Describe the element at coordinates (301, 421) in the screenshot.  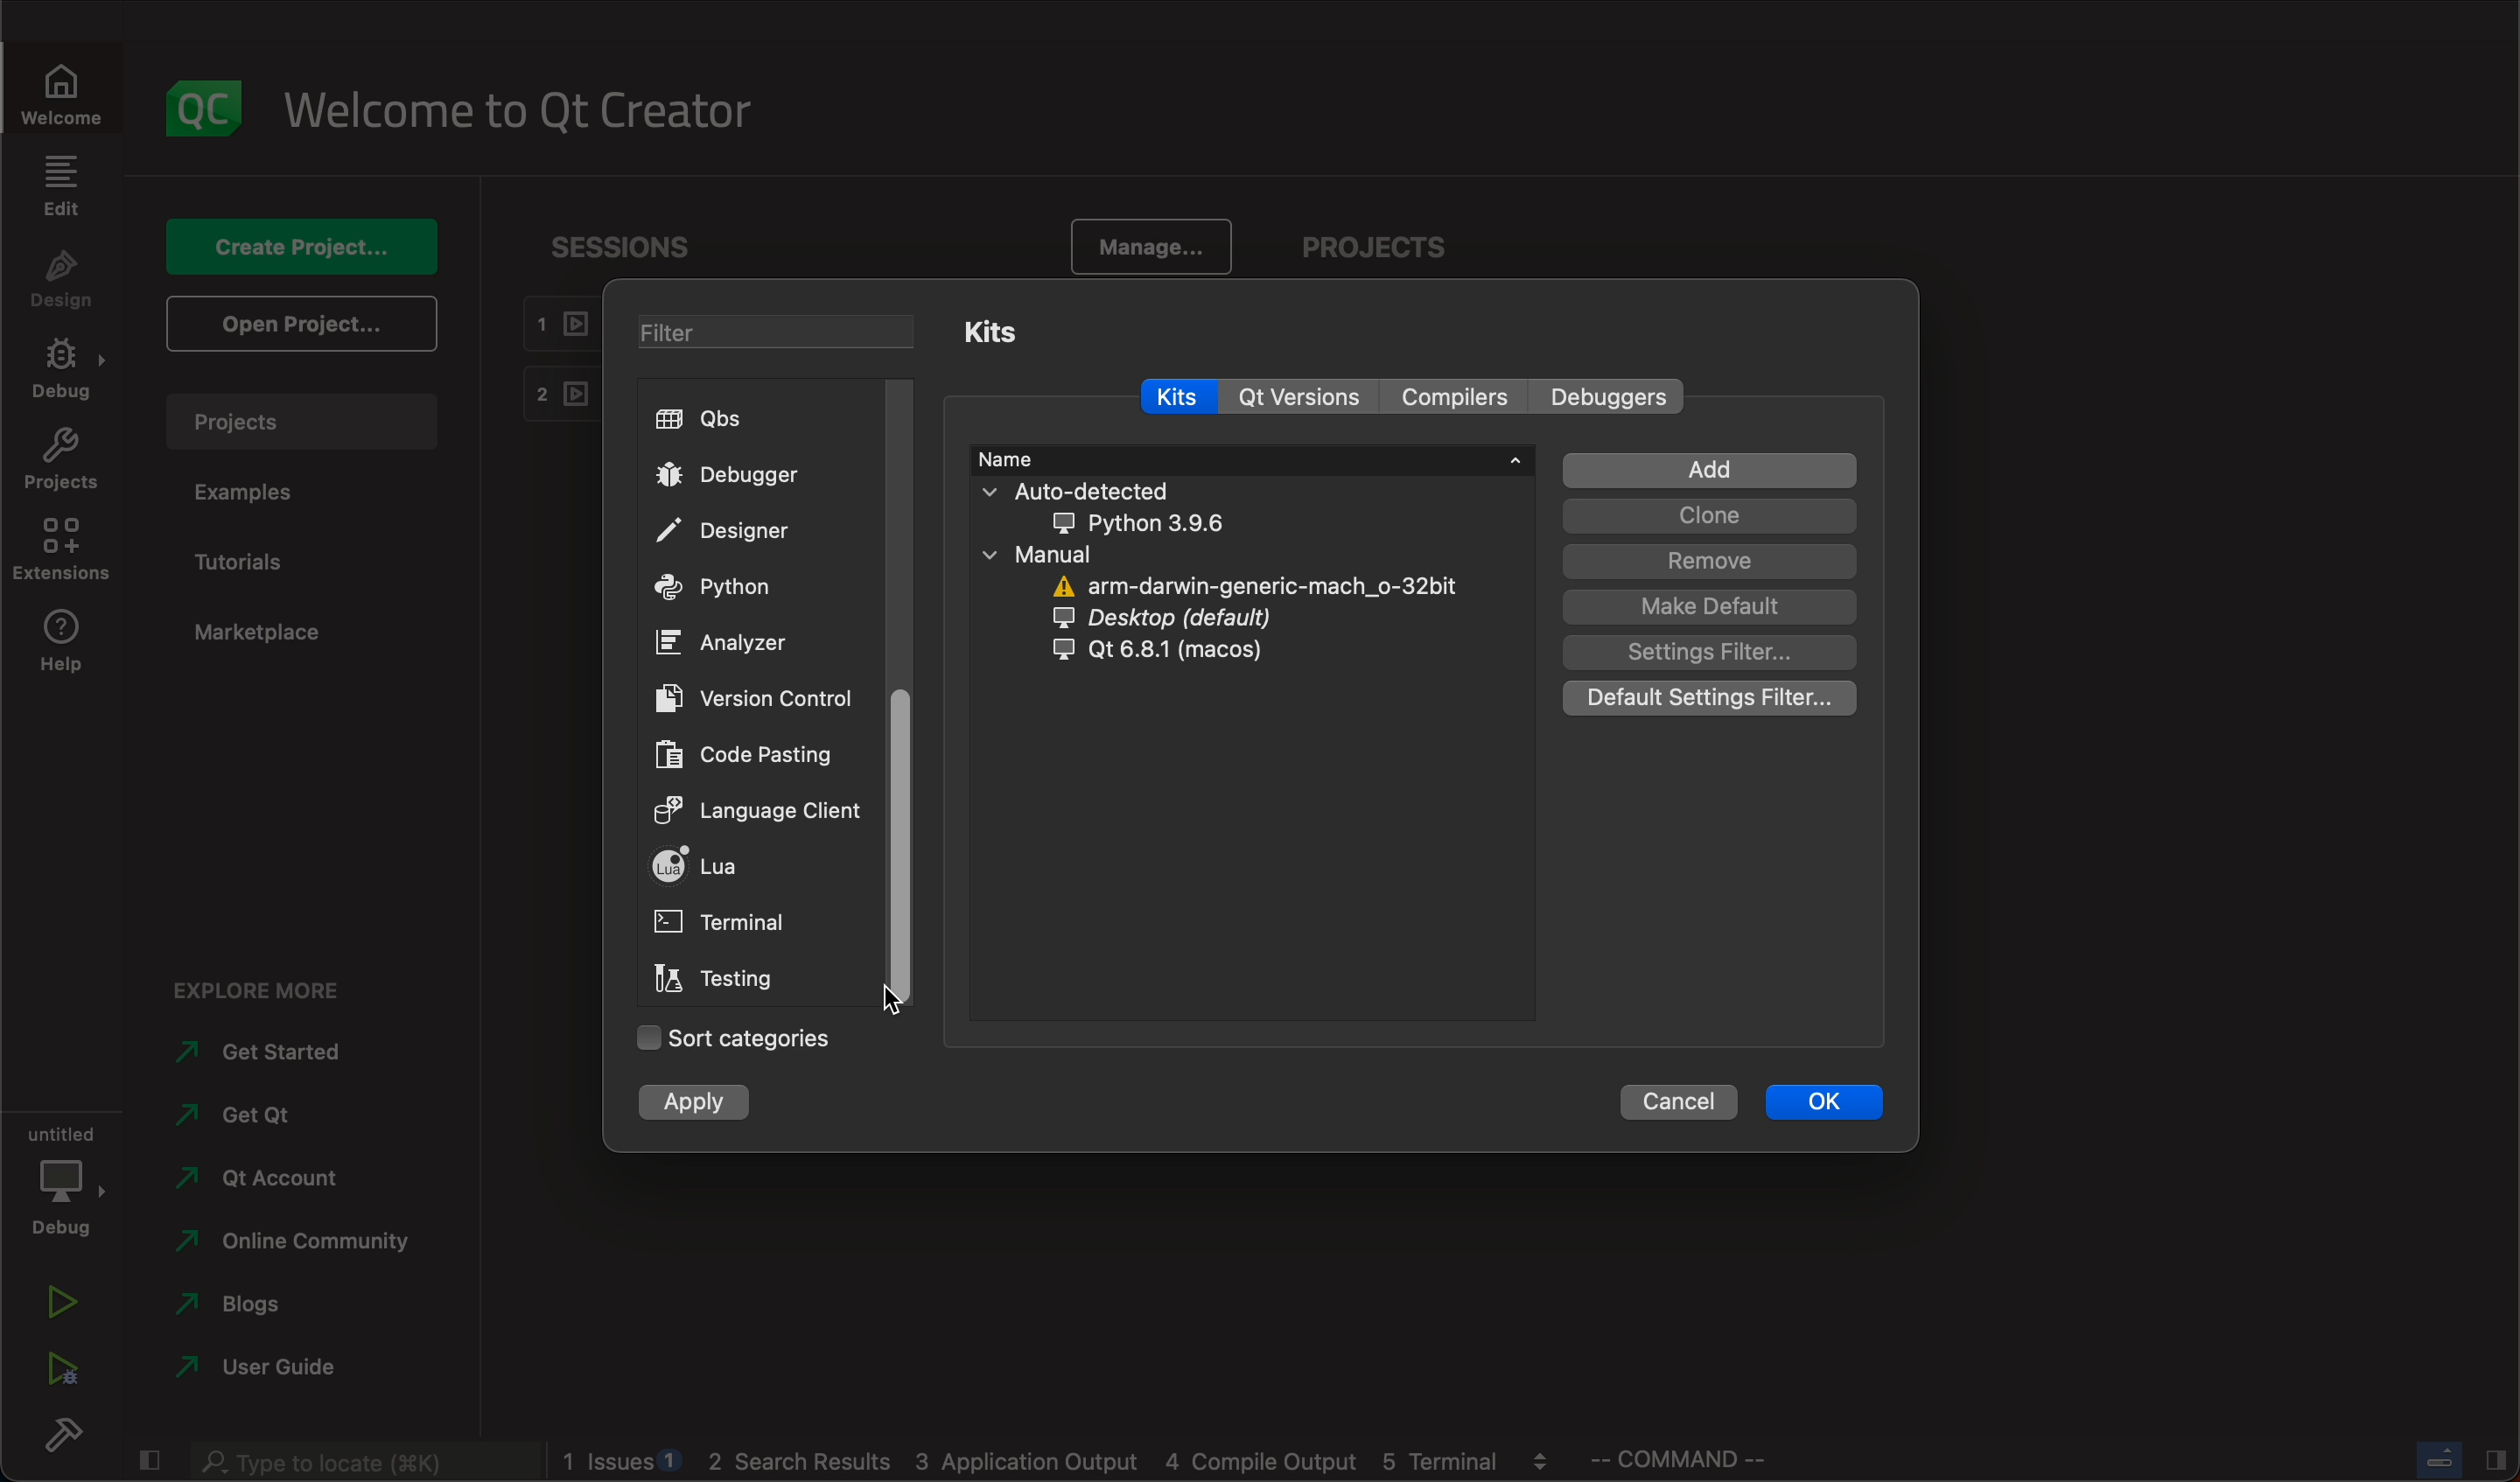
I see `projects` at that location.